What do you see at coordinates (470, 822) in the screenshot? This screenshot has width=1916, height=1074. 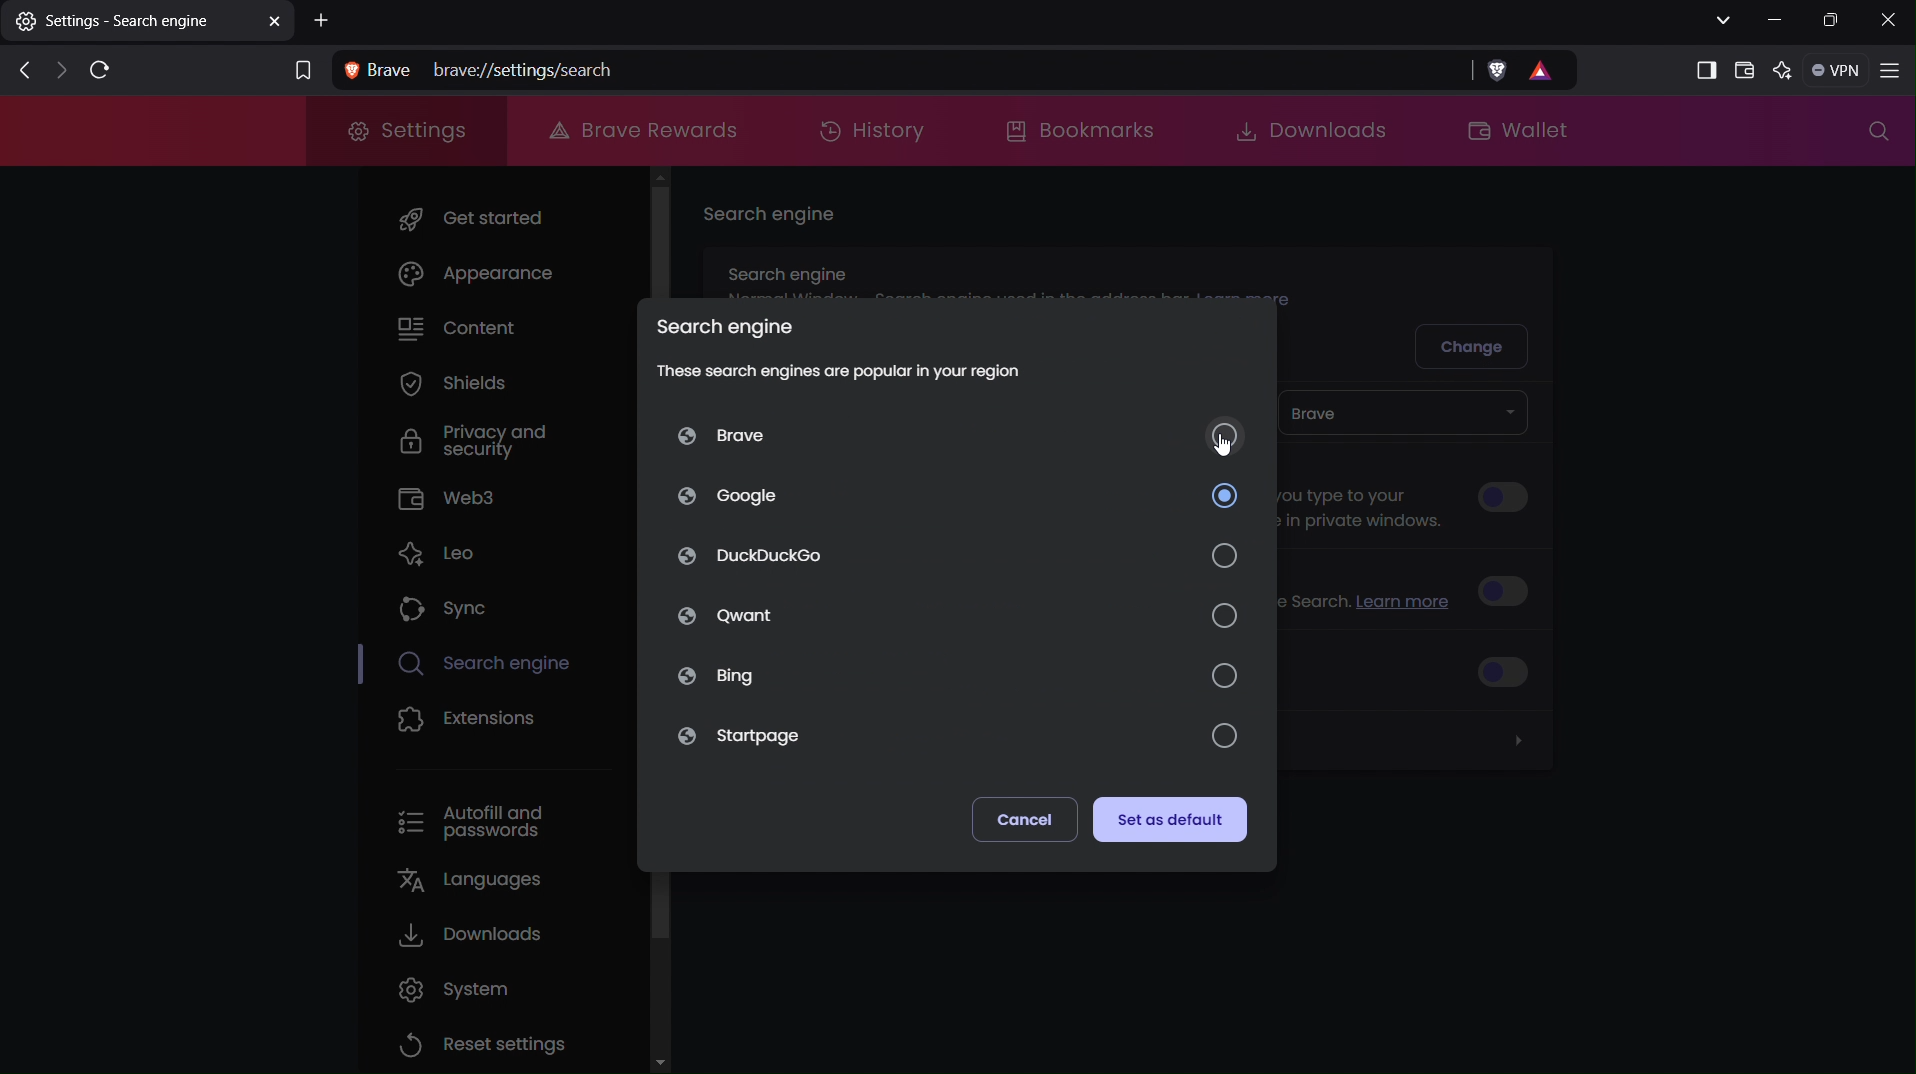 I see `Autofill and passwords` at bounding box center [470, 822].